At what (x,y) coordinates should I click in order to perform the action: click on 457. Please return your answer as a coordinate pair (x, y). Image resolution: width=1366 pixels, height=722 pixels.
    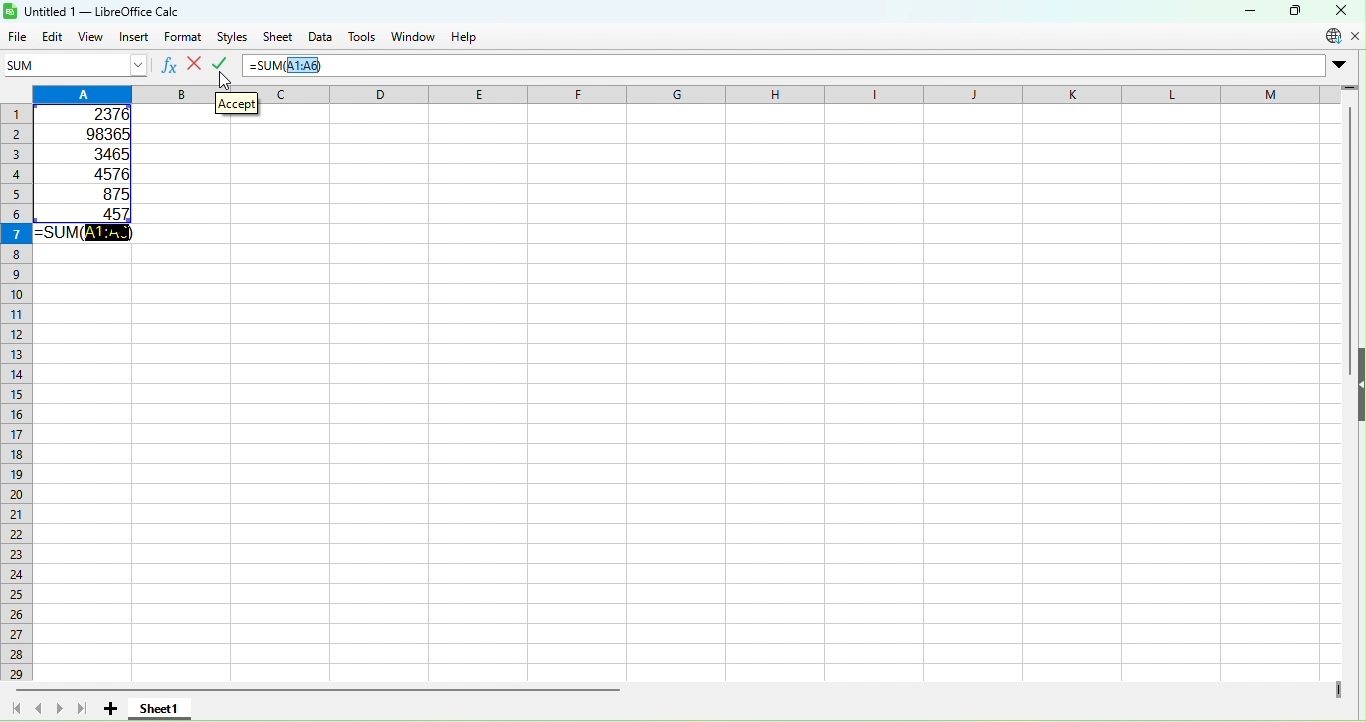
    Looking at the image, I should click on (92, 213).